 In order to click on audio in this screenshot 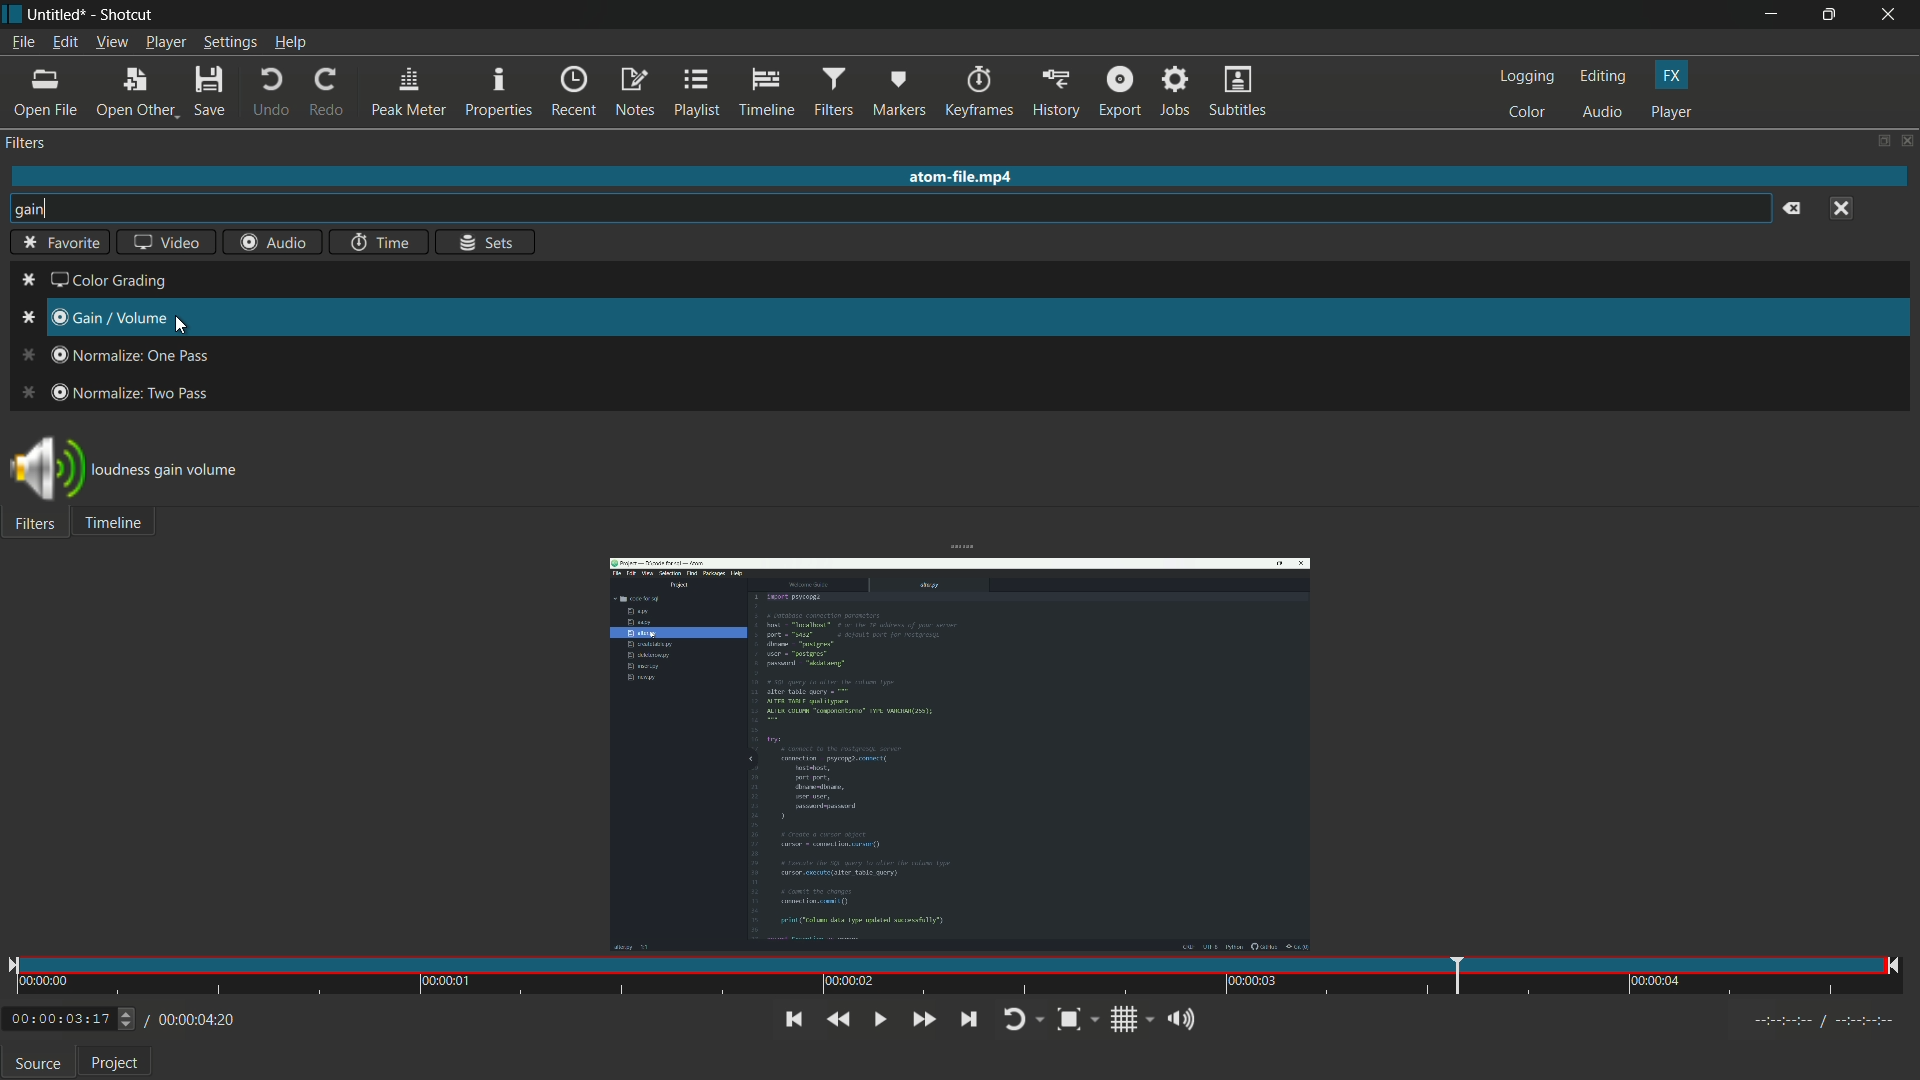, I will do `click(273, 242)`.